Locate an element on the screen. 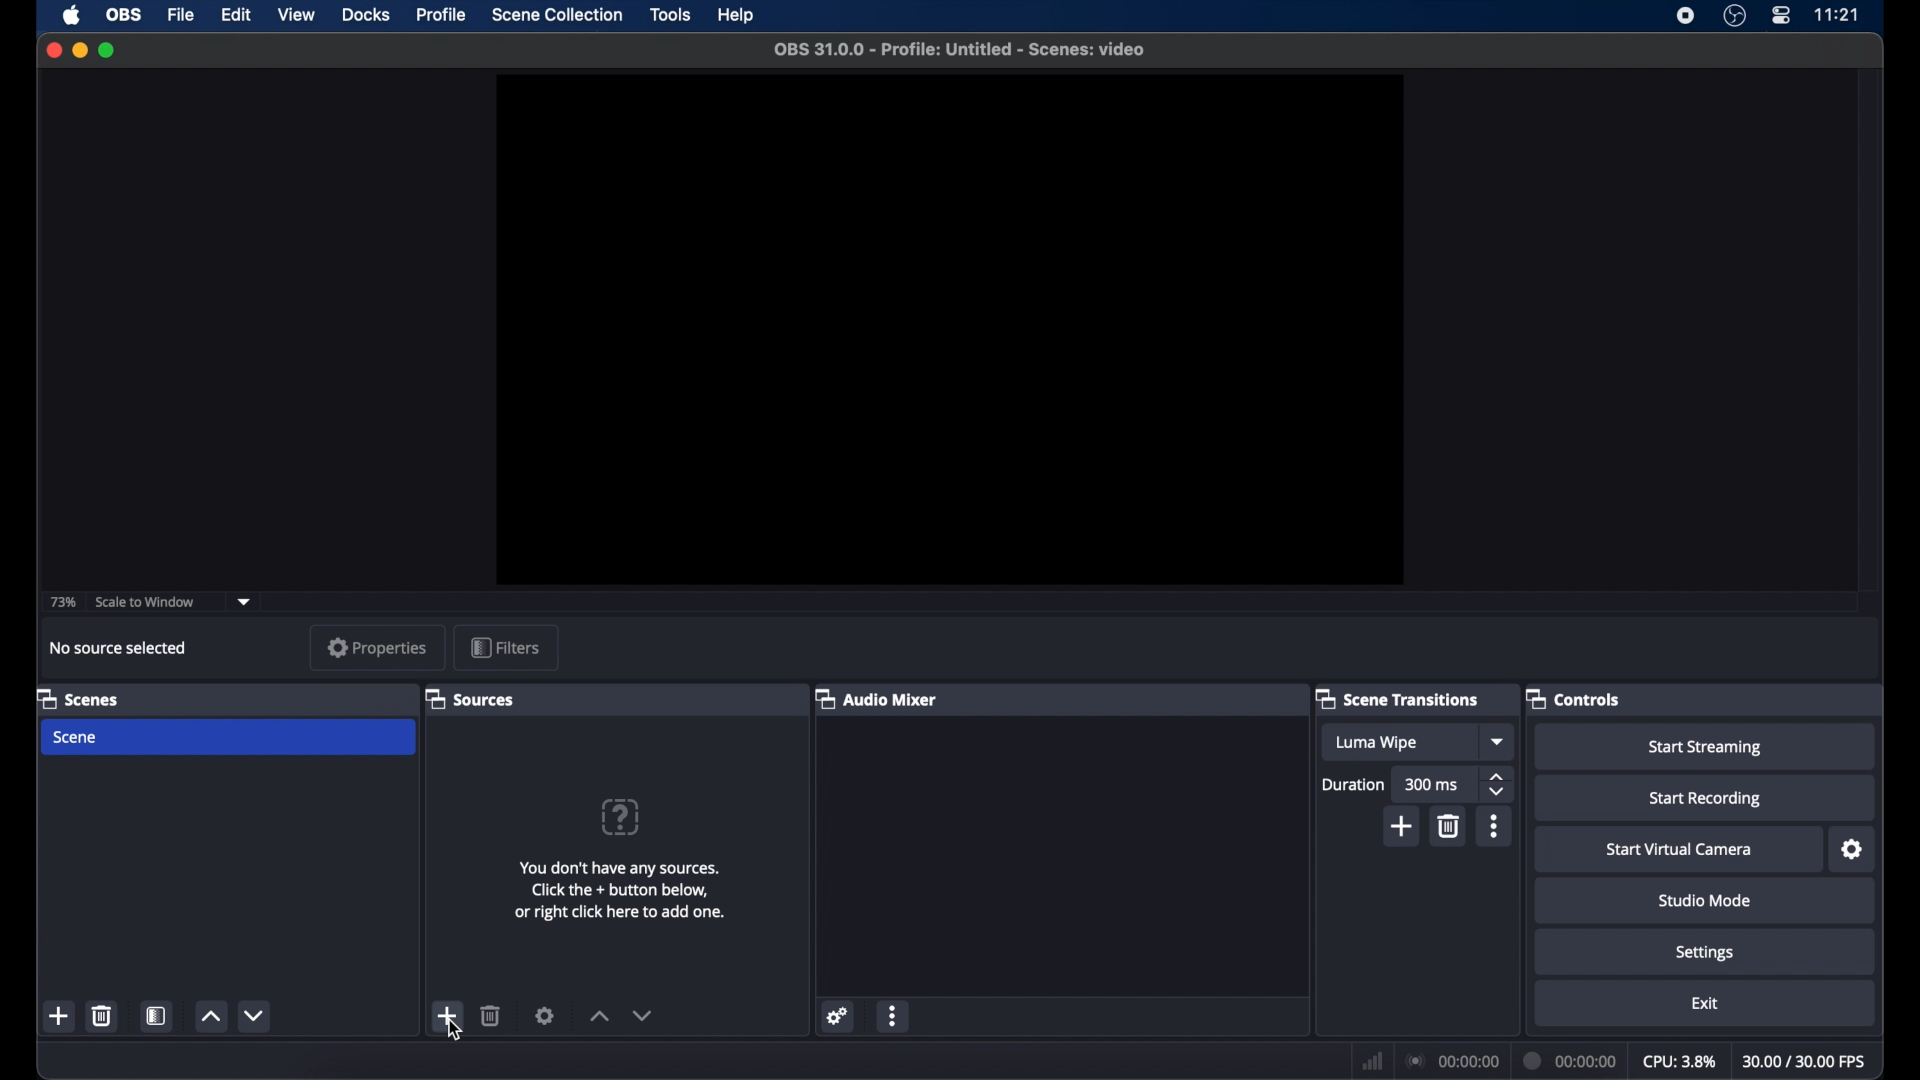  file is located at coordinates (180, 16).